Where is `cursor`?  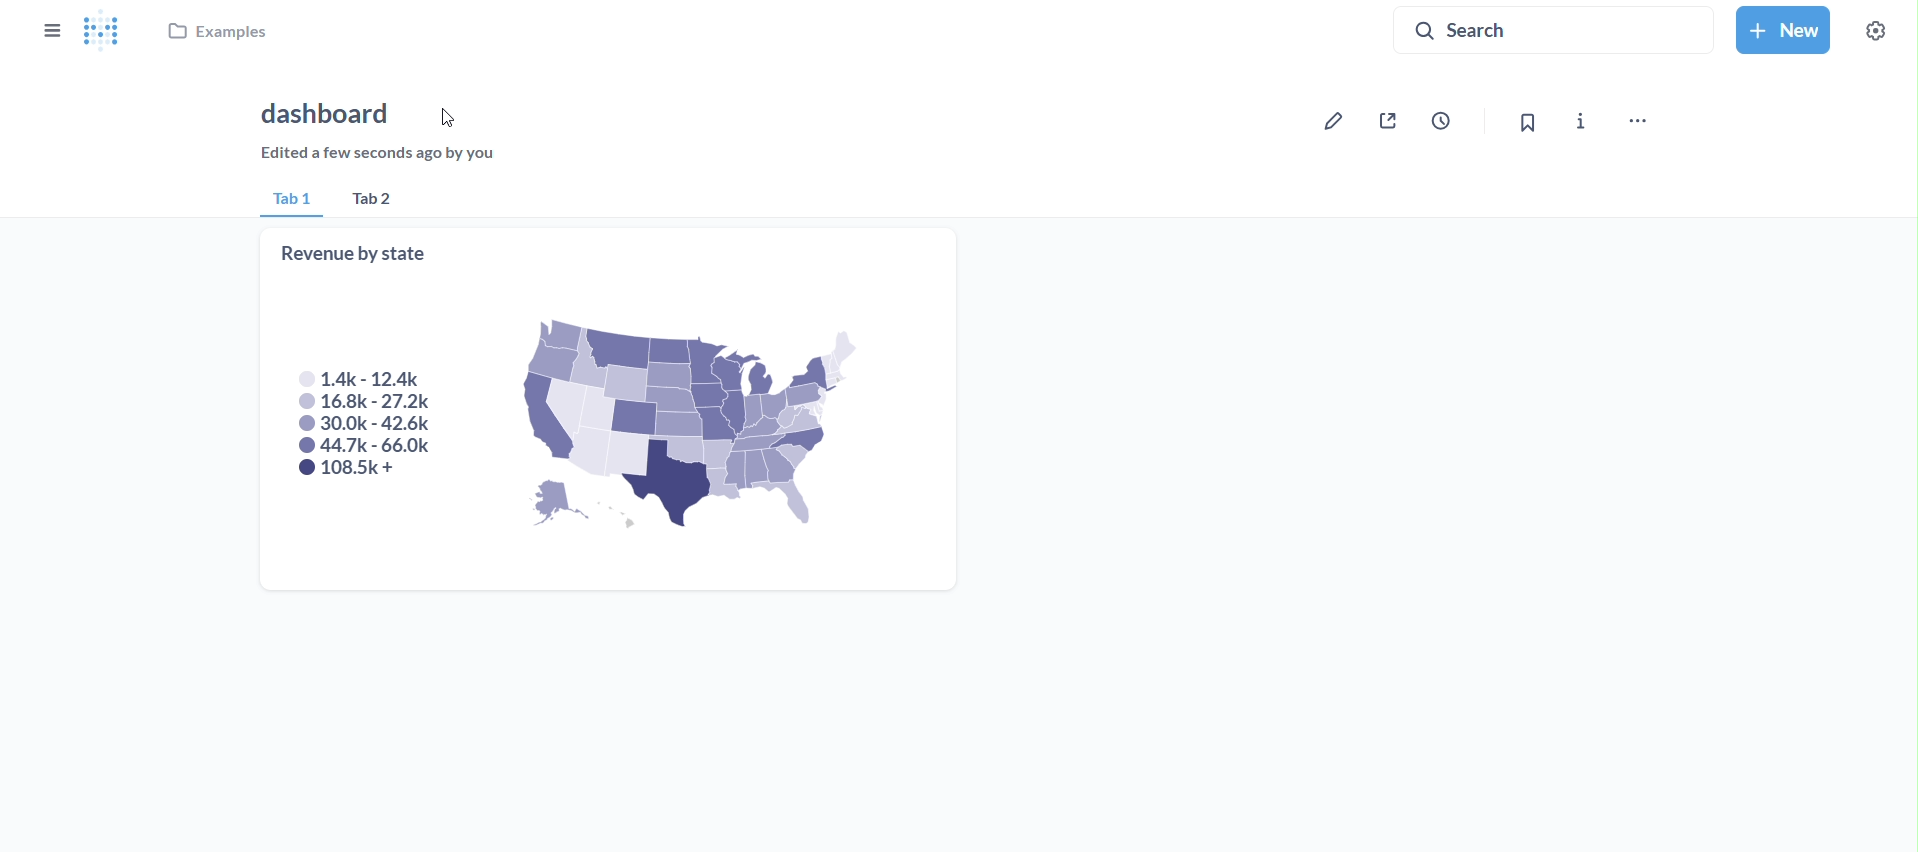
cursor is located at coordinates (450, 119).